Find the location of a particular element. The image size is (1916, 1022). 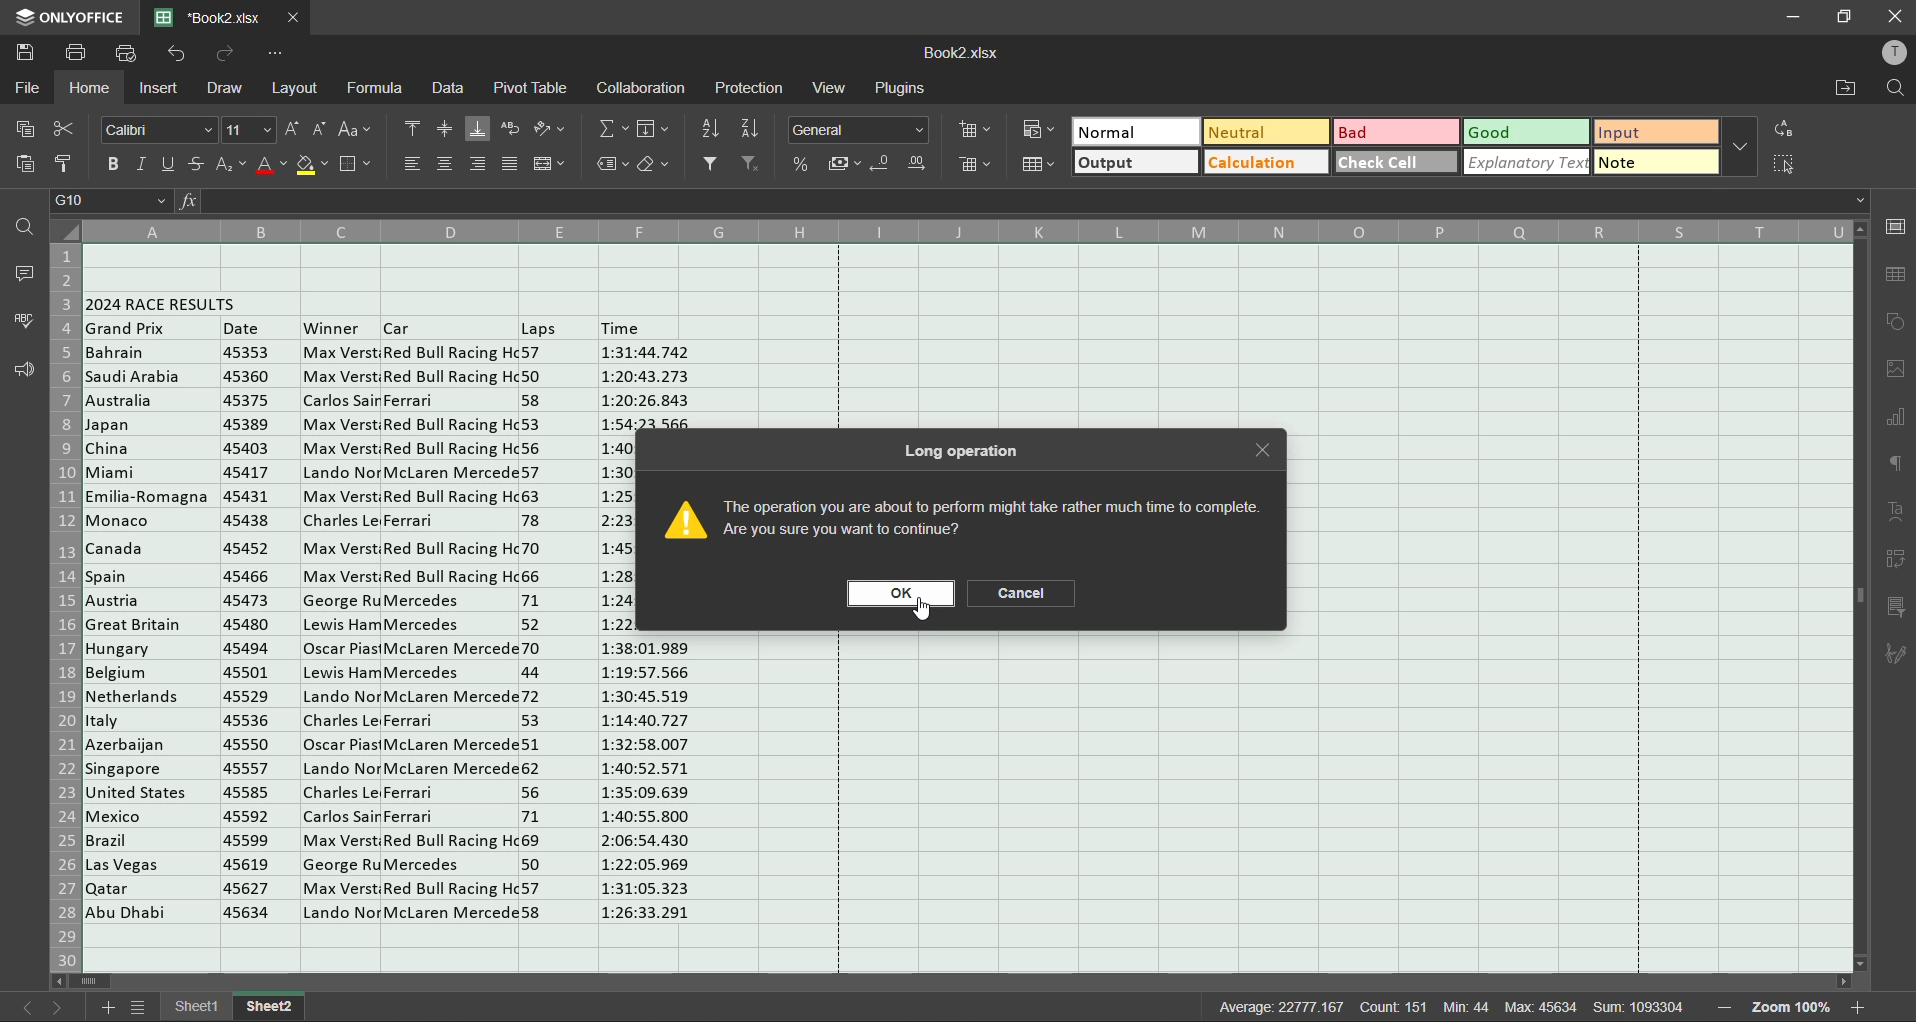

orientation is located at coordinates (549, 129).